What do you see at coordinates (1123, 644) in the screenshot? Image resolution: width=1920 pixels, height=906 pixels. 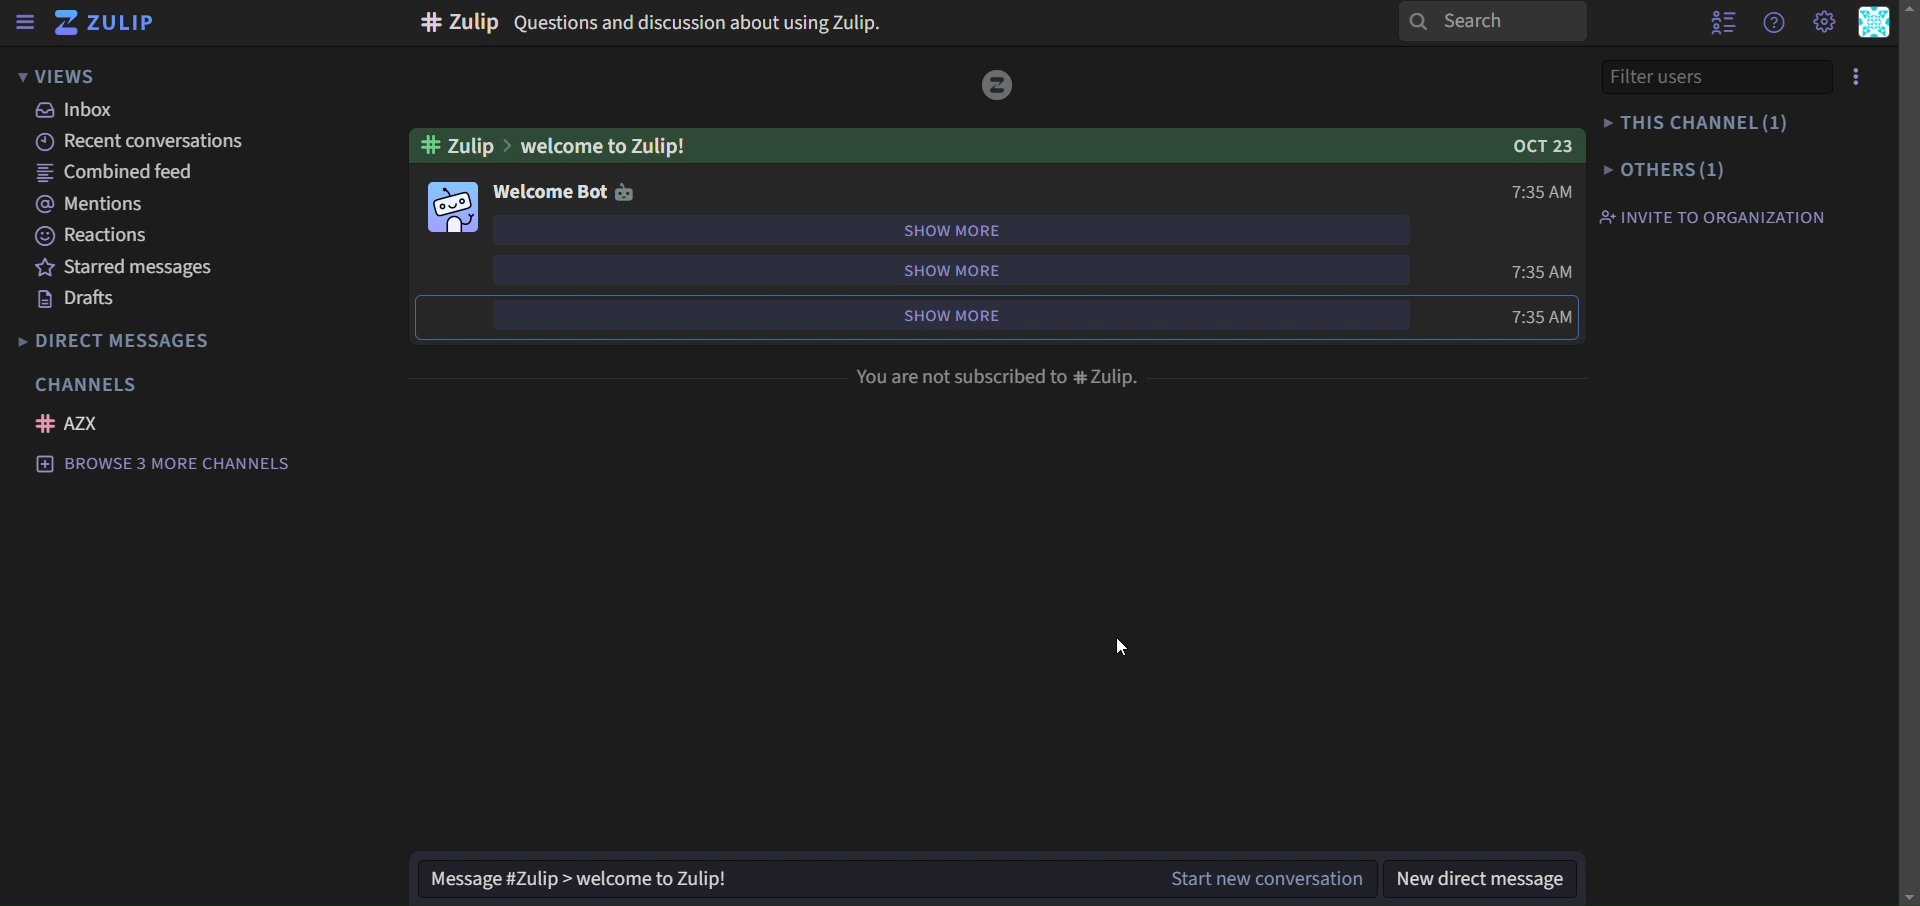 I see `cursor` at bounding box center [1123, 644].